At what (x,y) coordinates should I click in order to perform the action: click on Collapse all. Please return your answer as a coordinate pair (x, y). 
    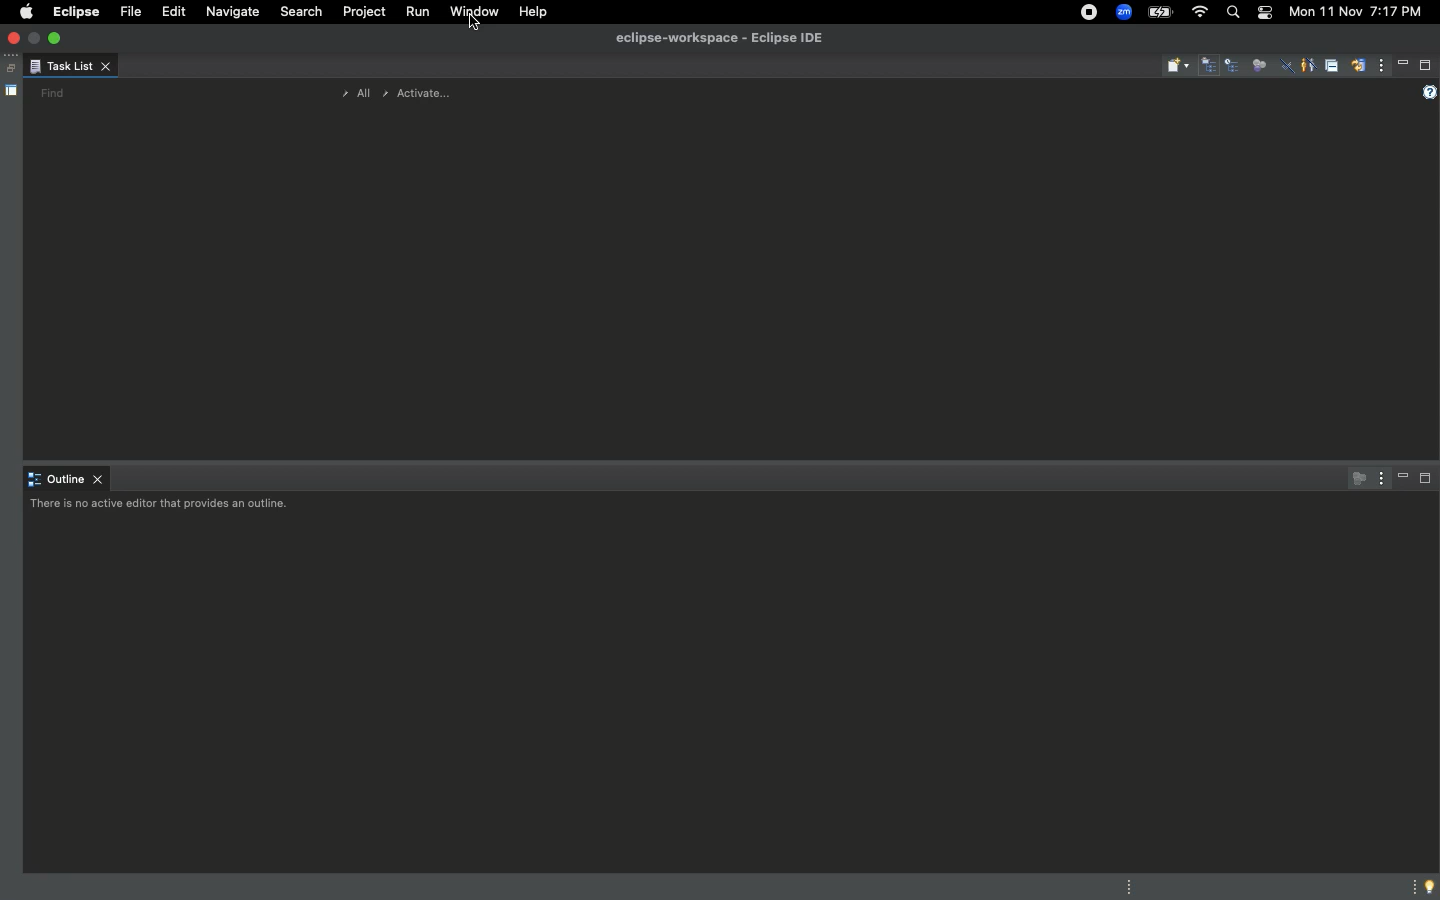
    Looking at the image, I should click on (1331, 68).